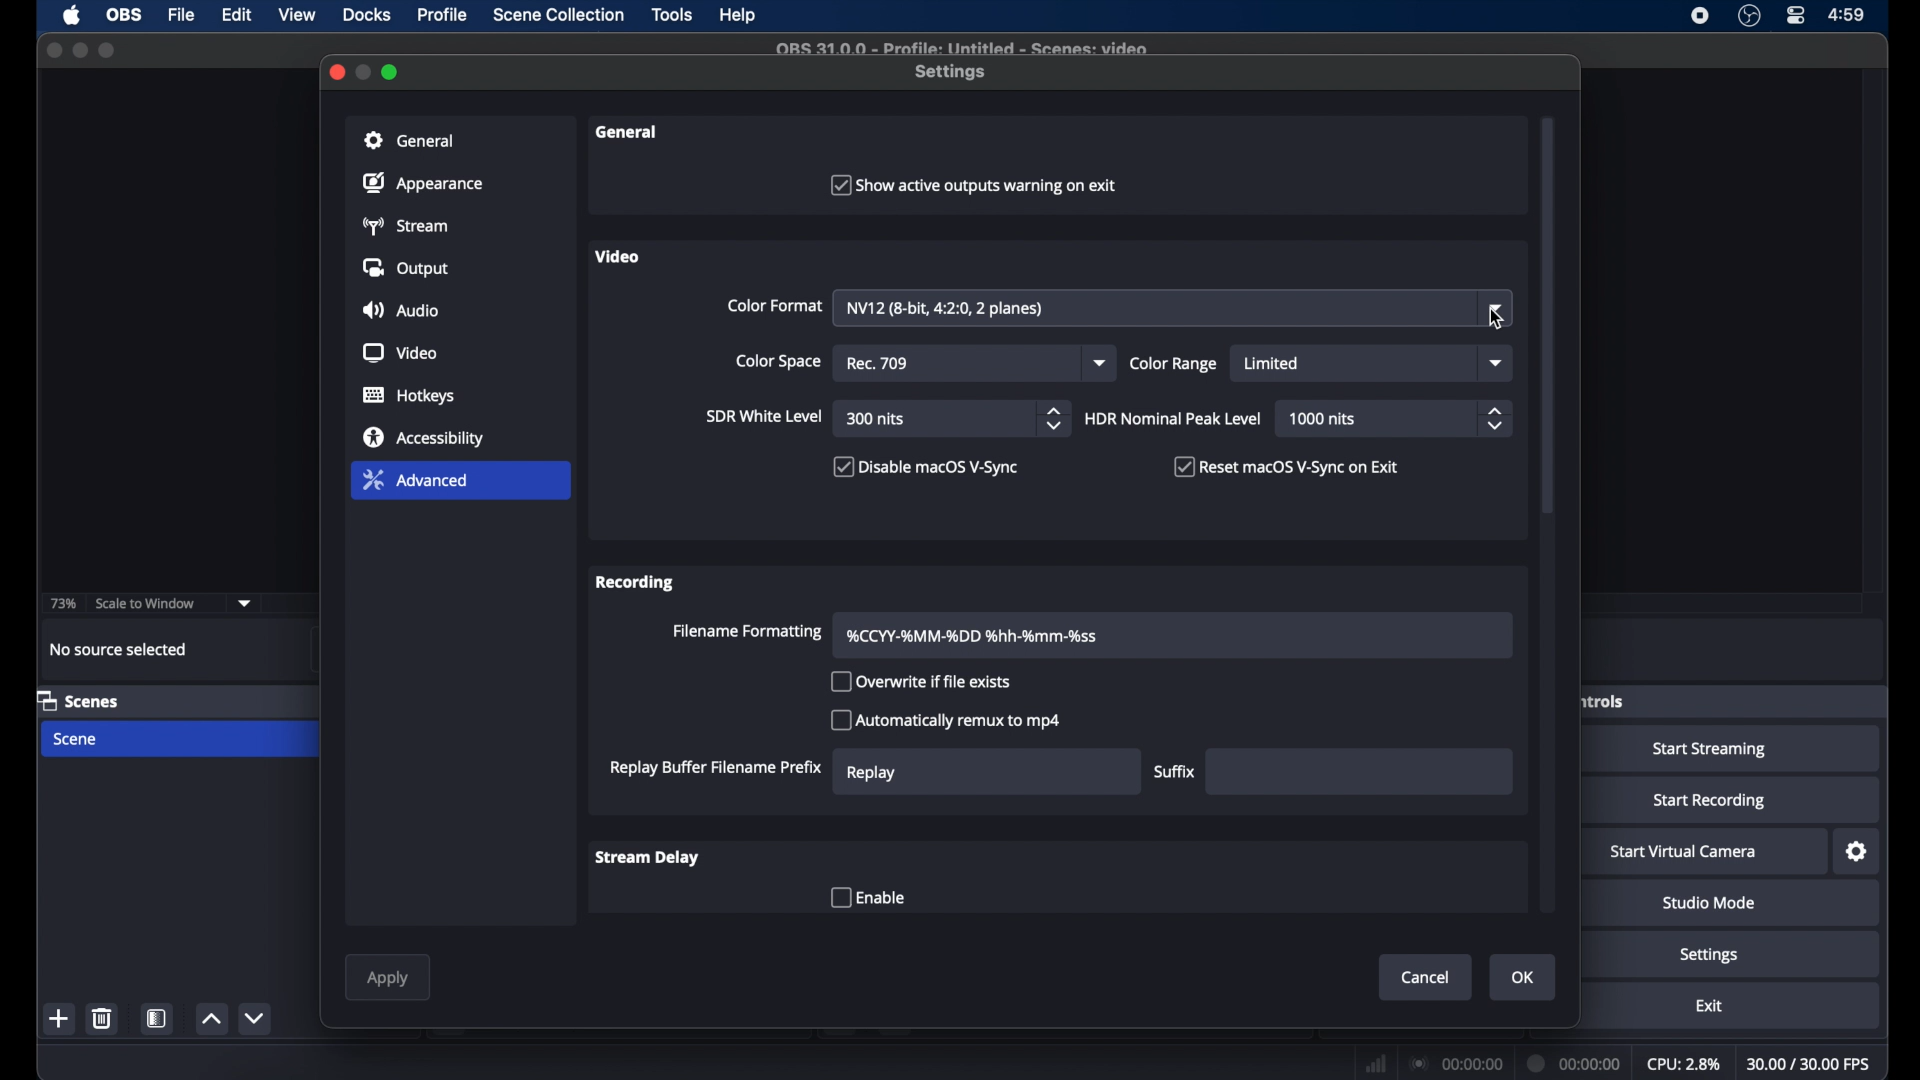 Image resolution: width=1920 pixels, height=1080 pixels. What do you see at coordinates (1856, 852) in the screenshot?
I see `settings` at bounding box center [1856, 852].